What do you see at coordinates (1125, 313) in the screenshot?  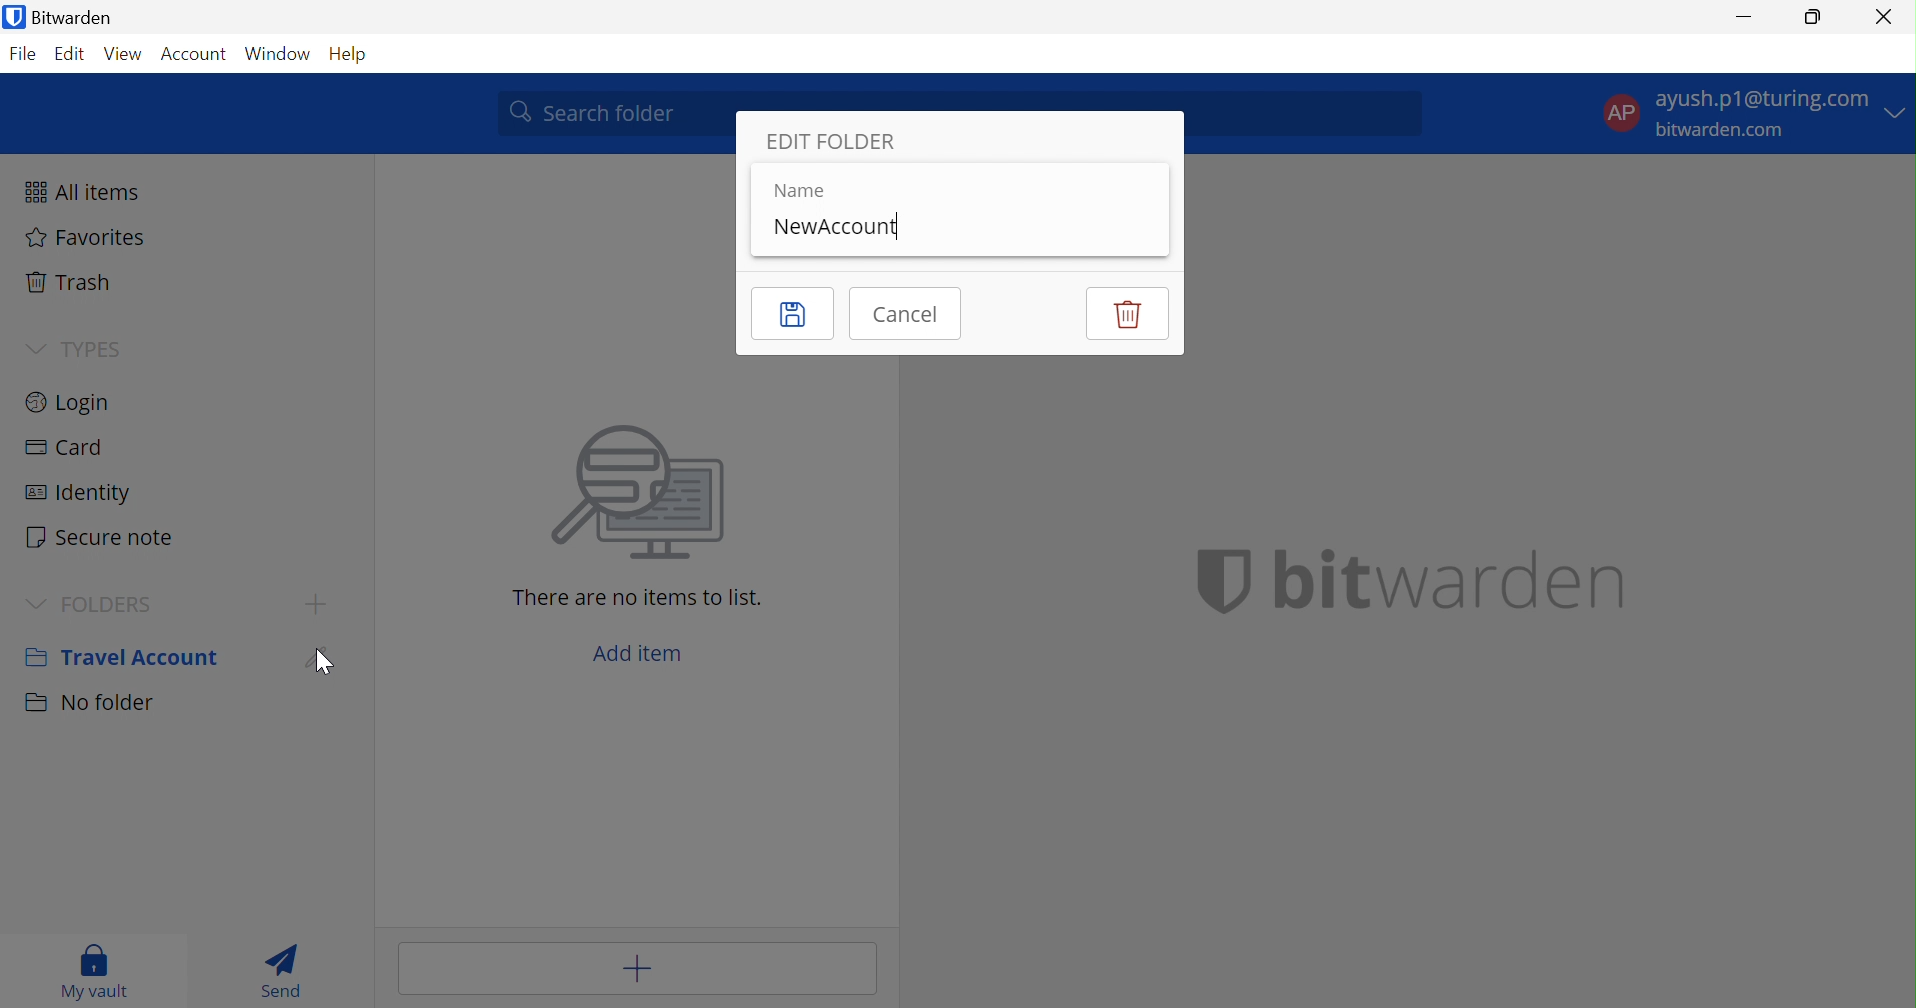 I see `Delete` at bounding box center [1125, 313].